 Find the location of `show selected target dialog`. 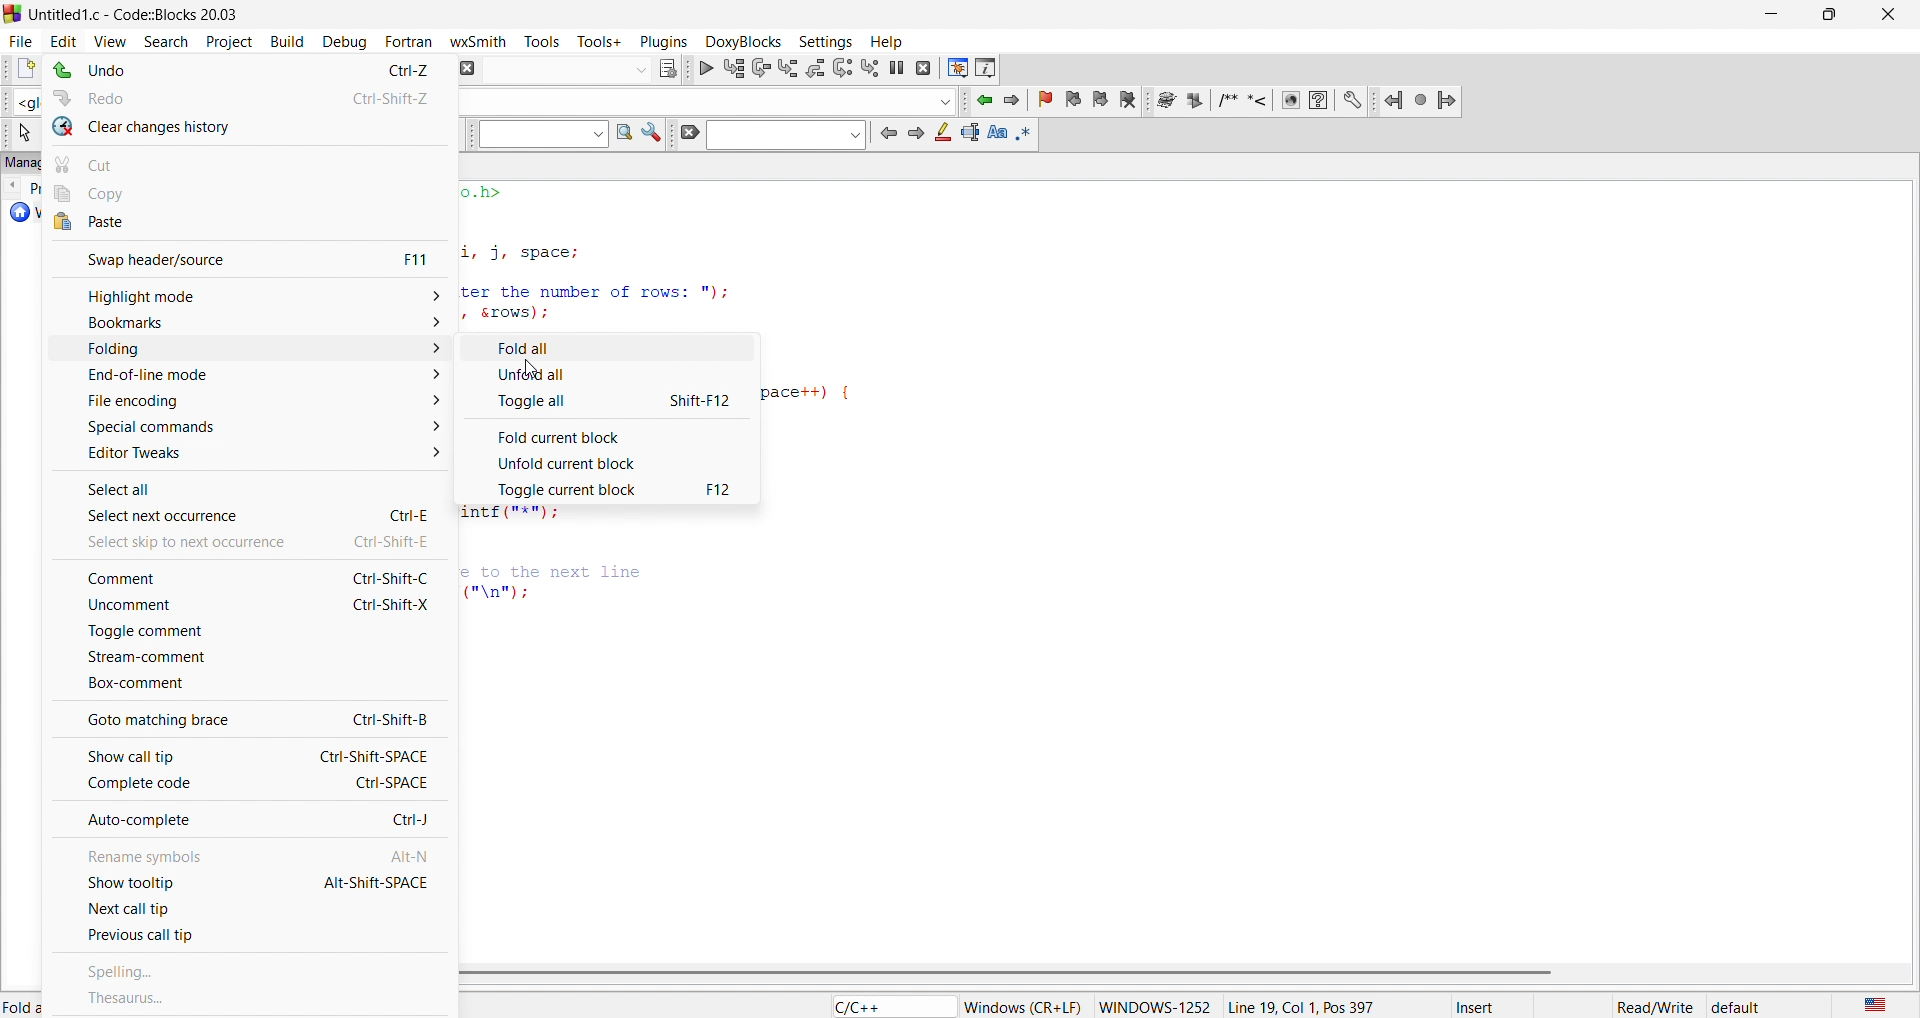

show selected target dialog is located at coordinates (665, 67).